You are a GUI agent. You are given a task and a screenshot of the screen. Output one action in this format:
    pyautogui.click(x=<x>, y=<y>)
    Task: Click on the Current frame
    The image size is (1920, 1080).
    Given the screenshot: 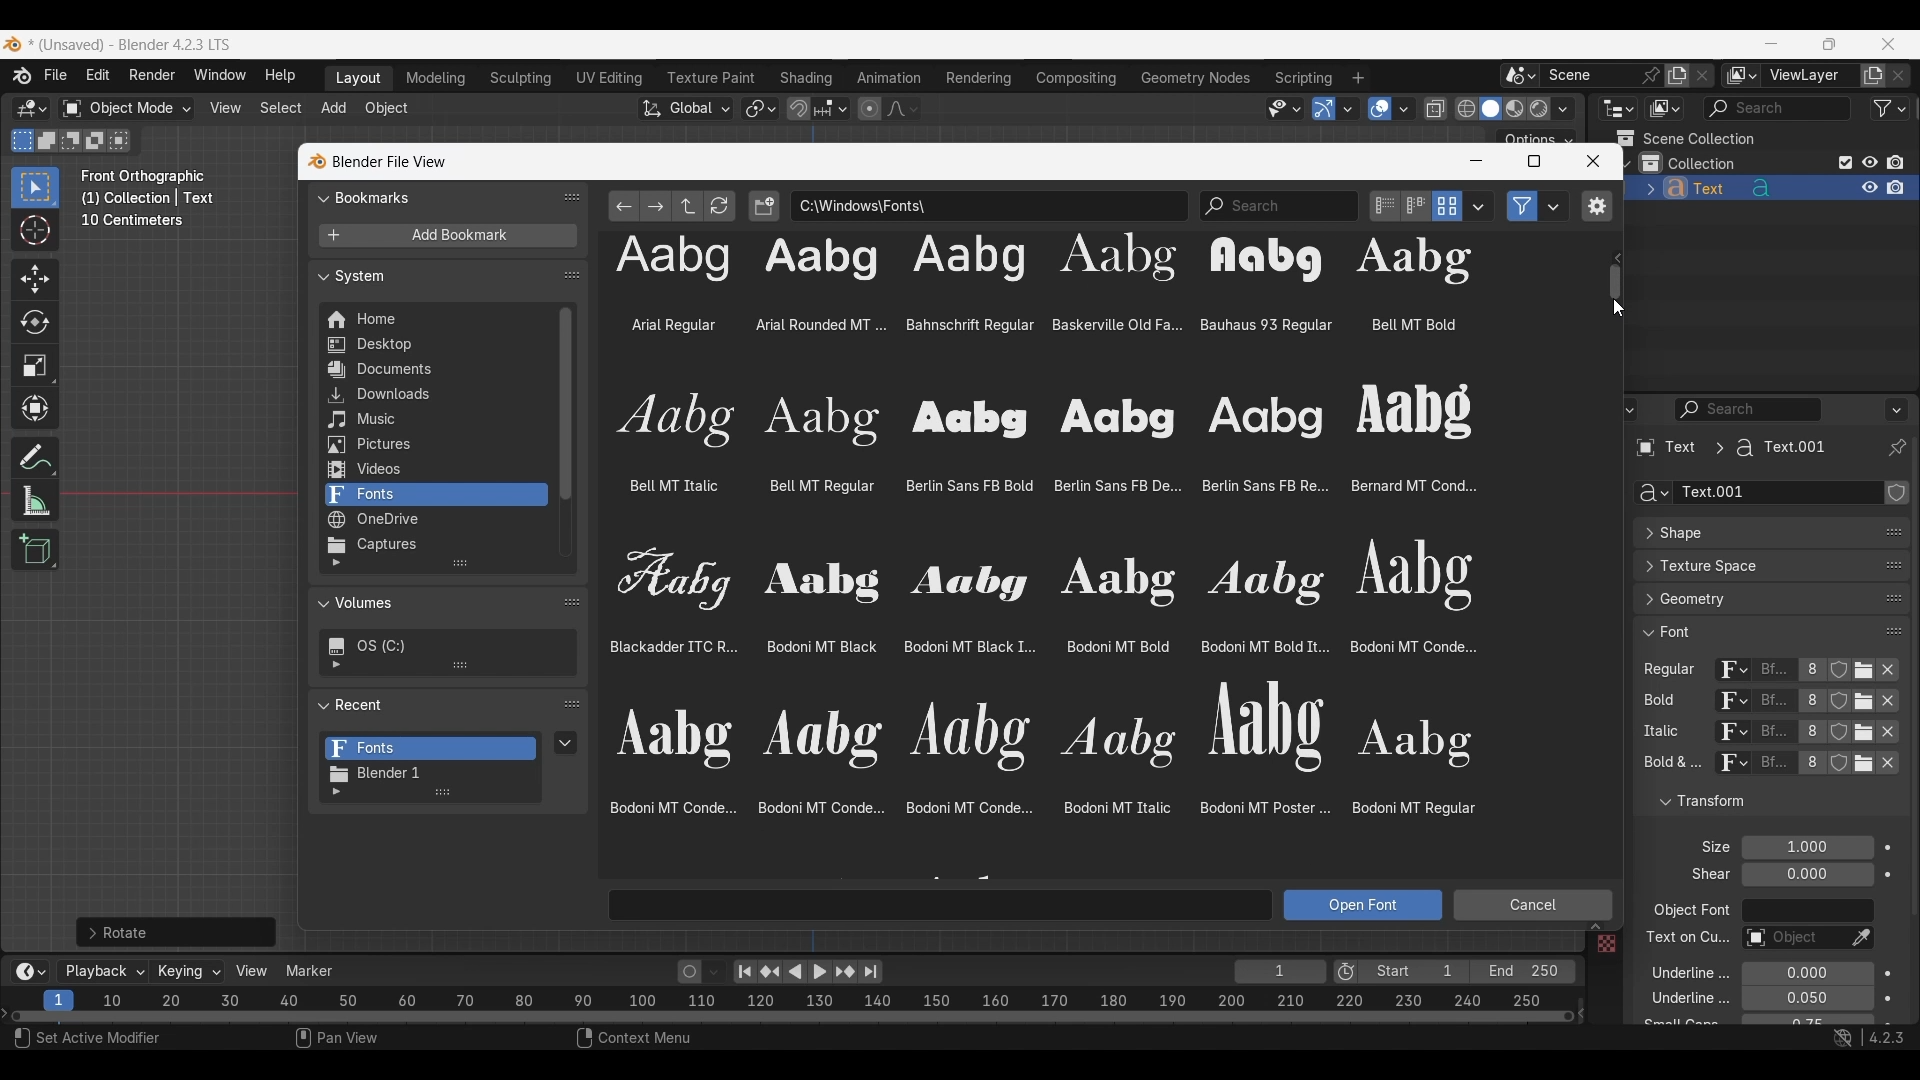 What is the action you would take?
    pyautogui.click(x=1280, y=973)
    